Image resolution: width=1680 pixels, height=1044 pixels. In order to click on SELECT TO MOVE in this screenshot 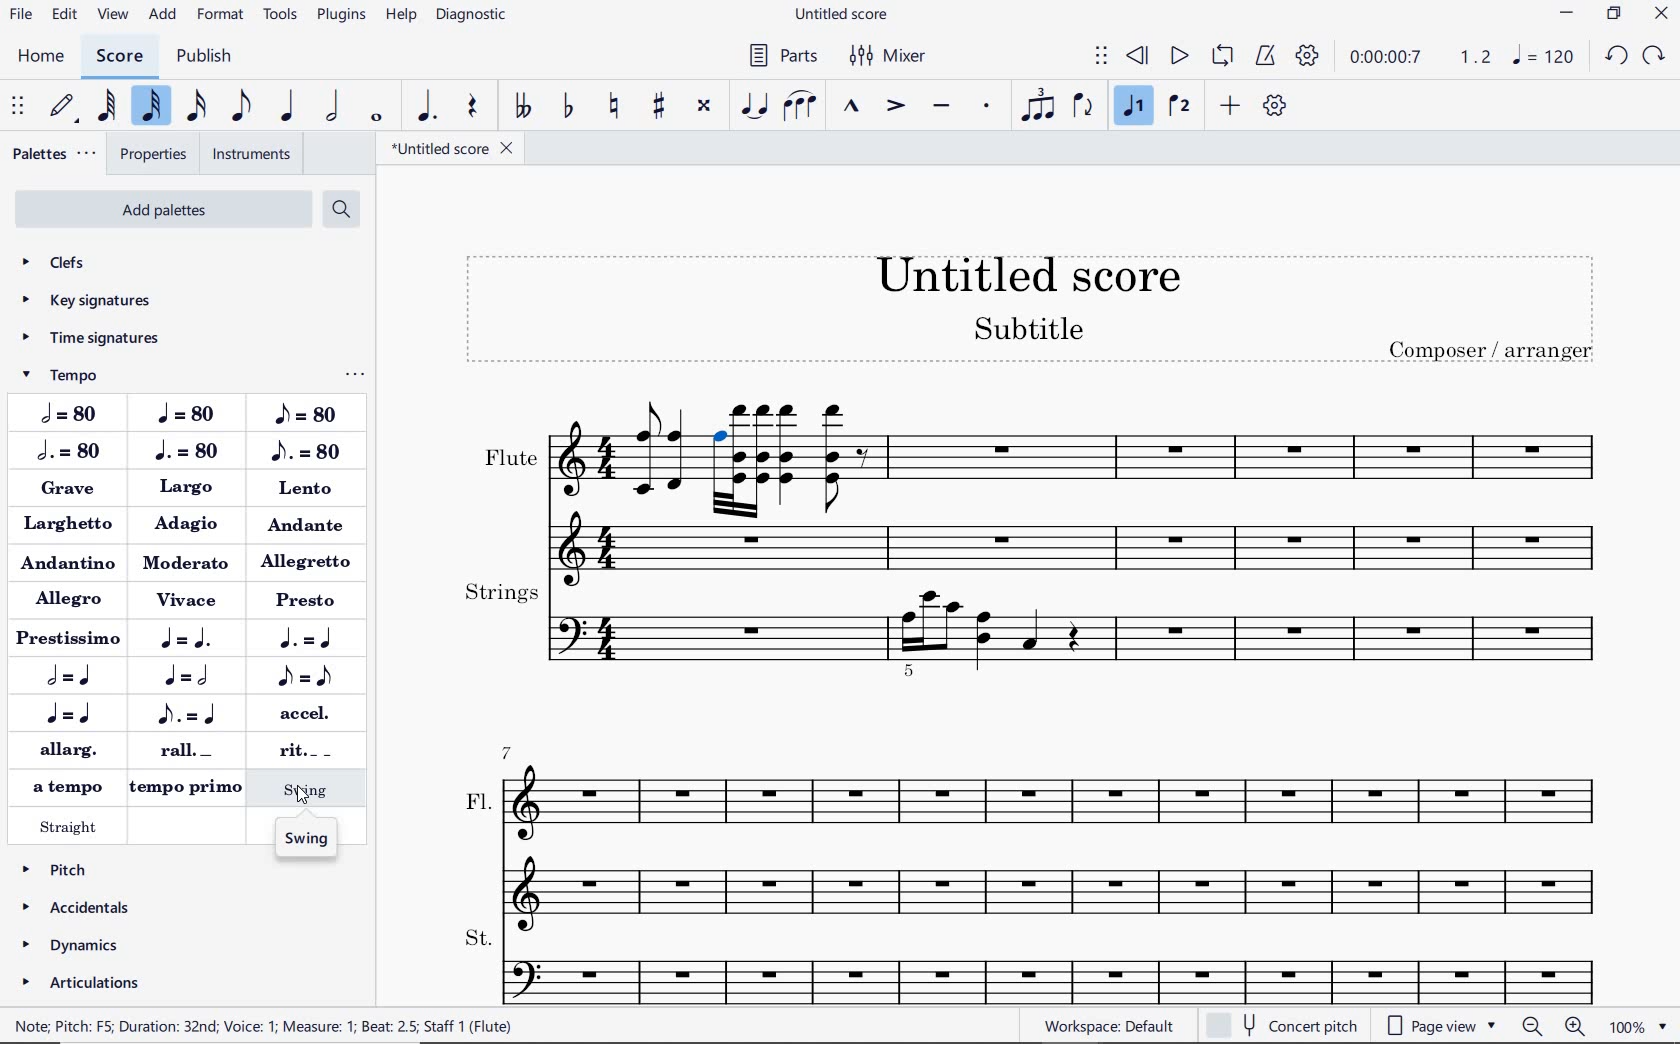, I will do `click(20, 107)`.